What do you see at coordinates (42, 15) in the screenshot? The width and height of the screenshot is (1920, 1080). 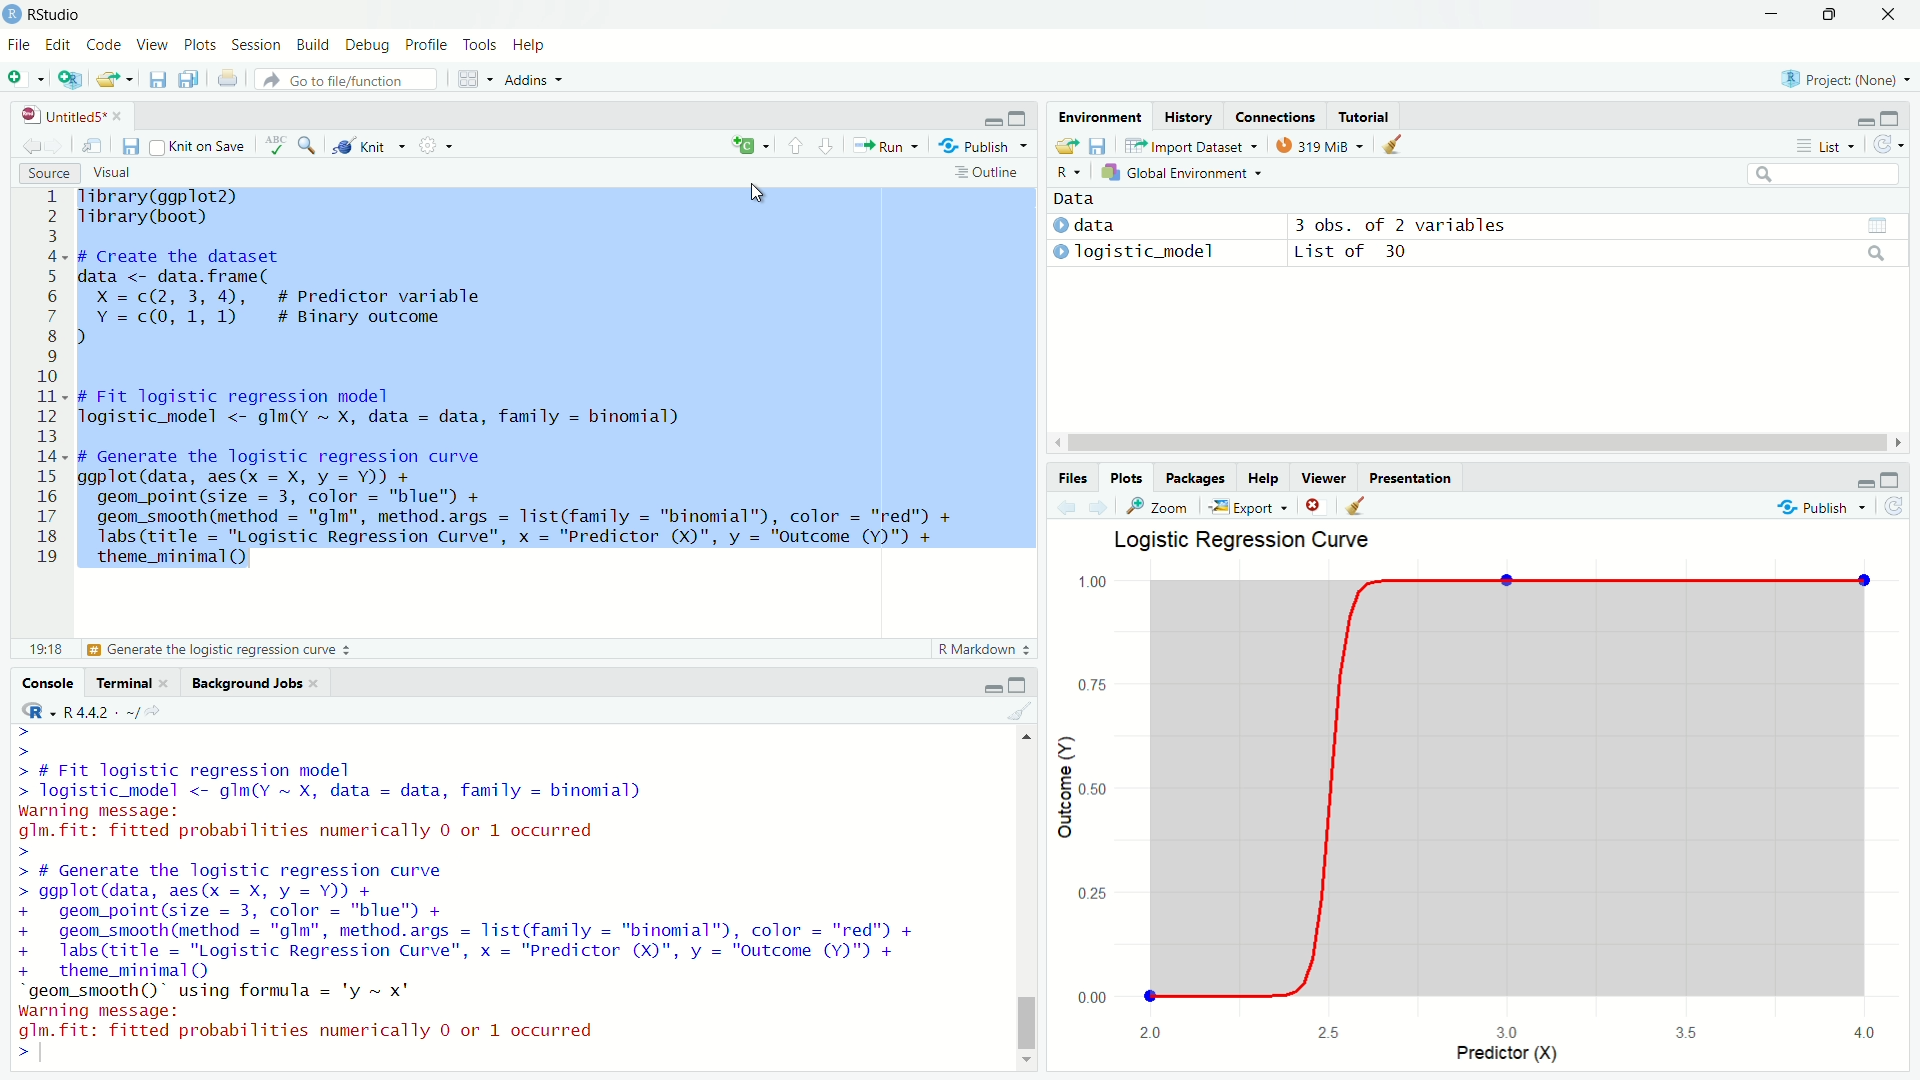 I see `RStudio` at bounding box center [42, 15].